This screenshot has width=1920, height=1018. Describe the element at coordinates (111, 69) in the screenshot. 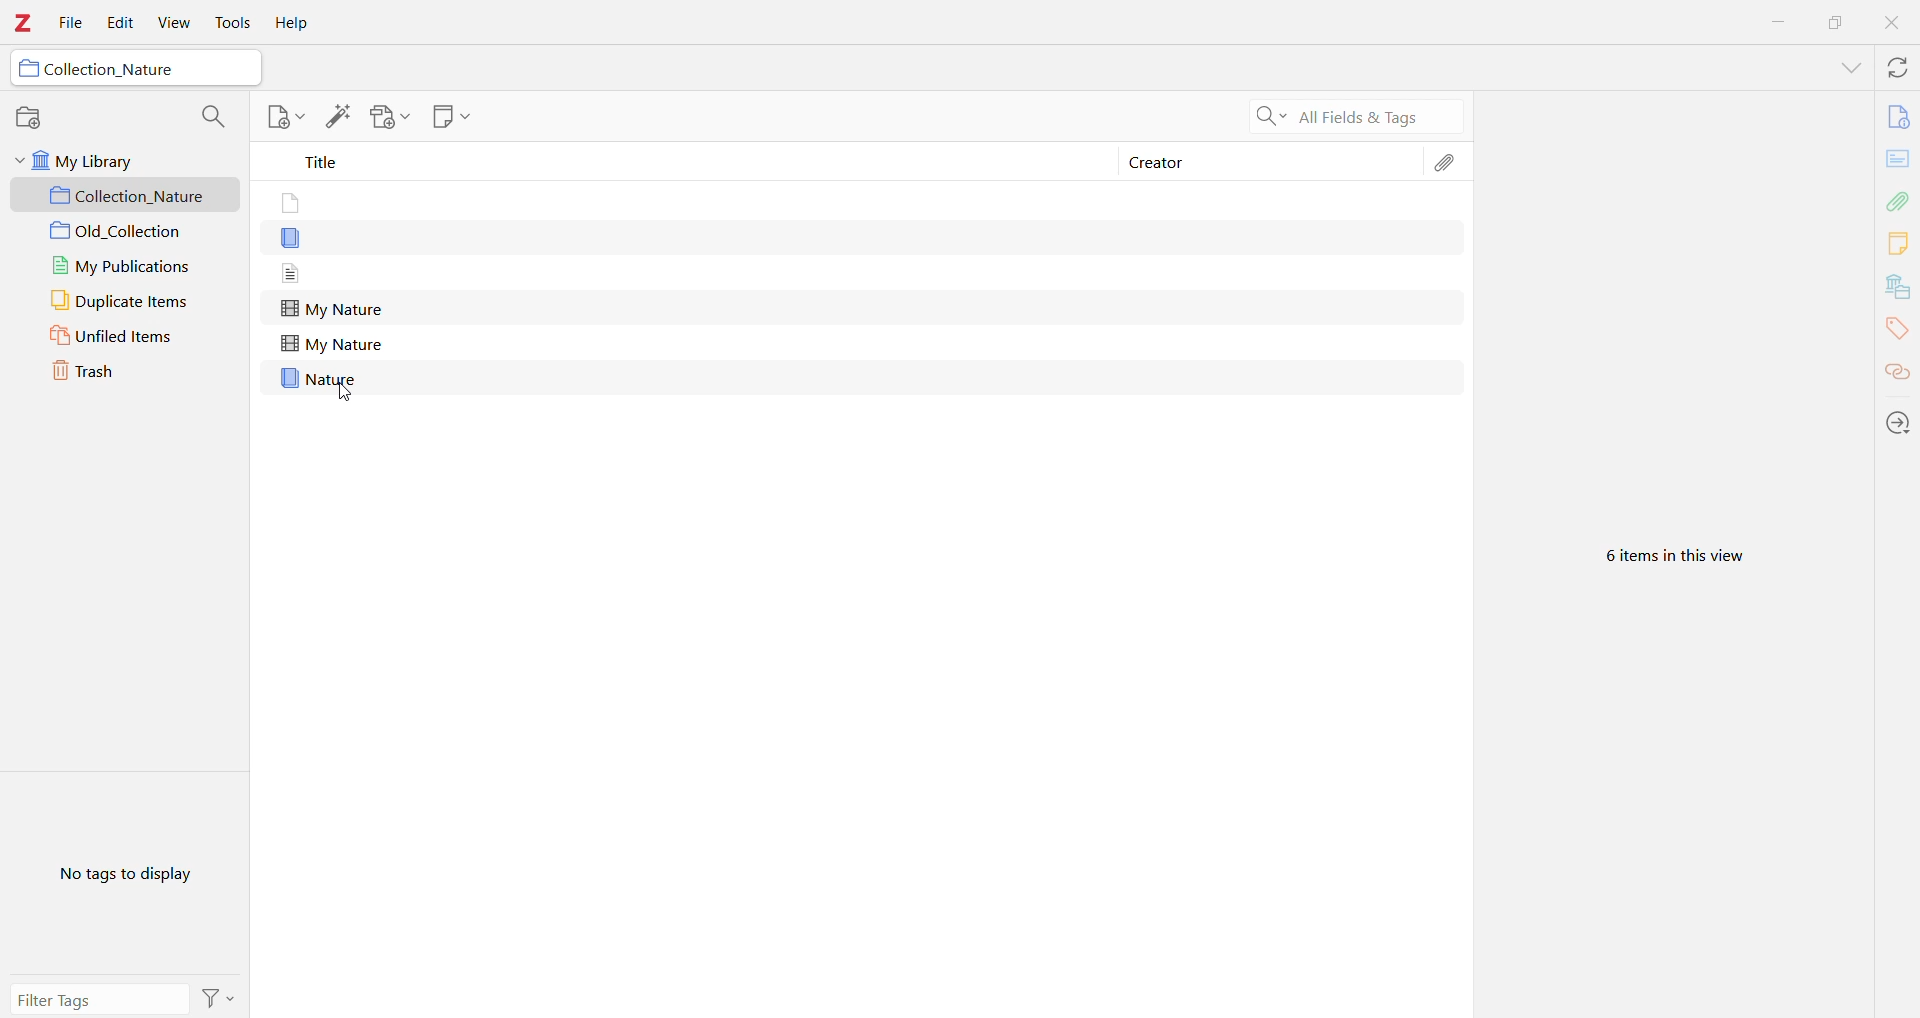

I see `Collection_Nature` at that location.